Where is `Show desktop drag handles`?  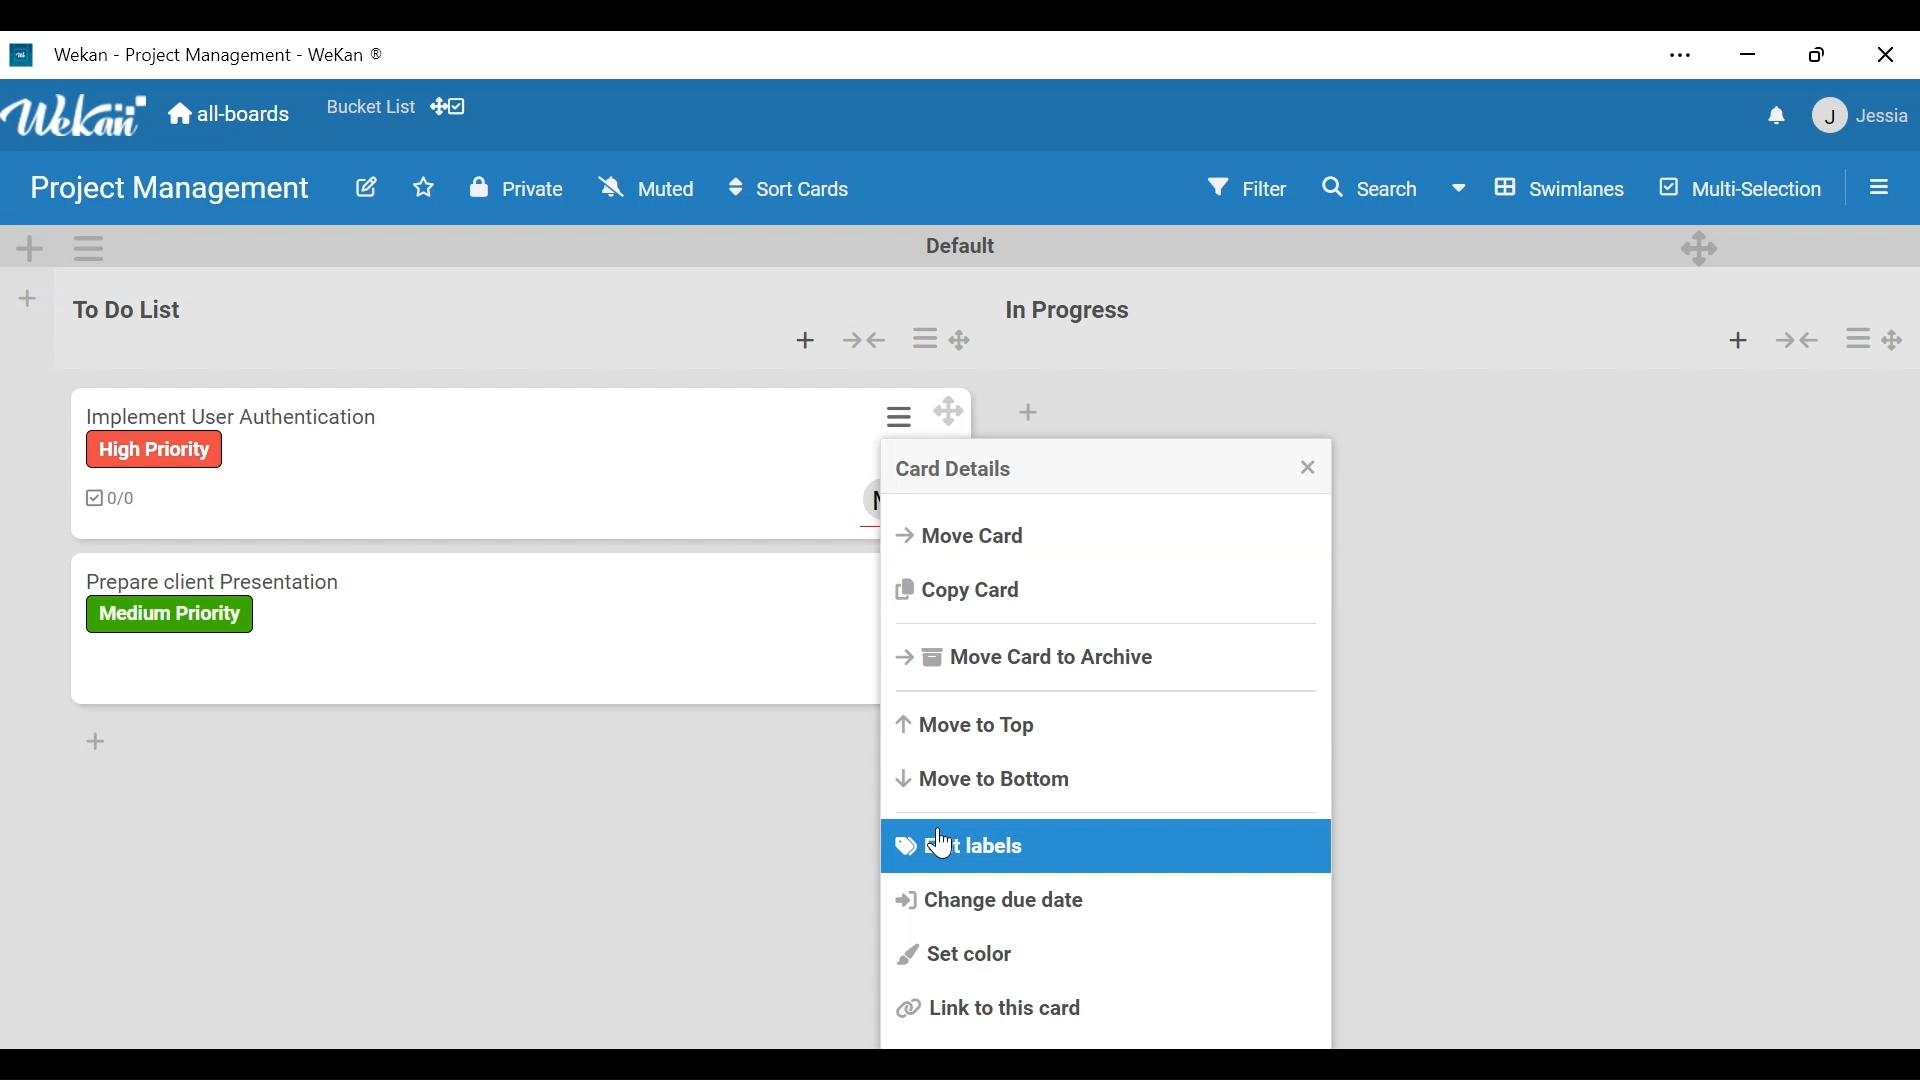 Show desktop drag handles is located at coordinates (452, 107).